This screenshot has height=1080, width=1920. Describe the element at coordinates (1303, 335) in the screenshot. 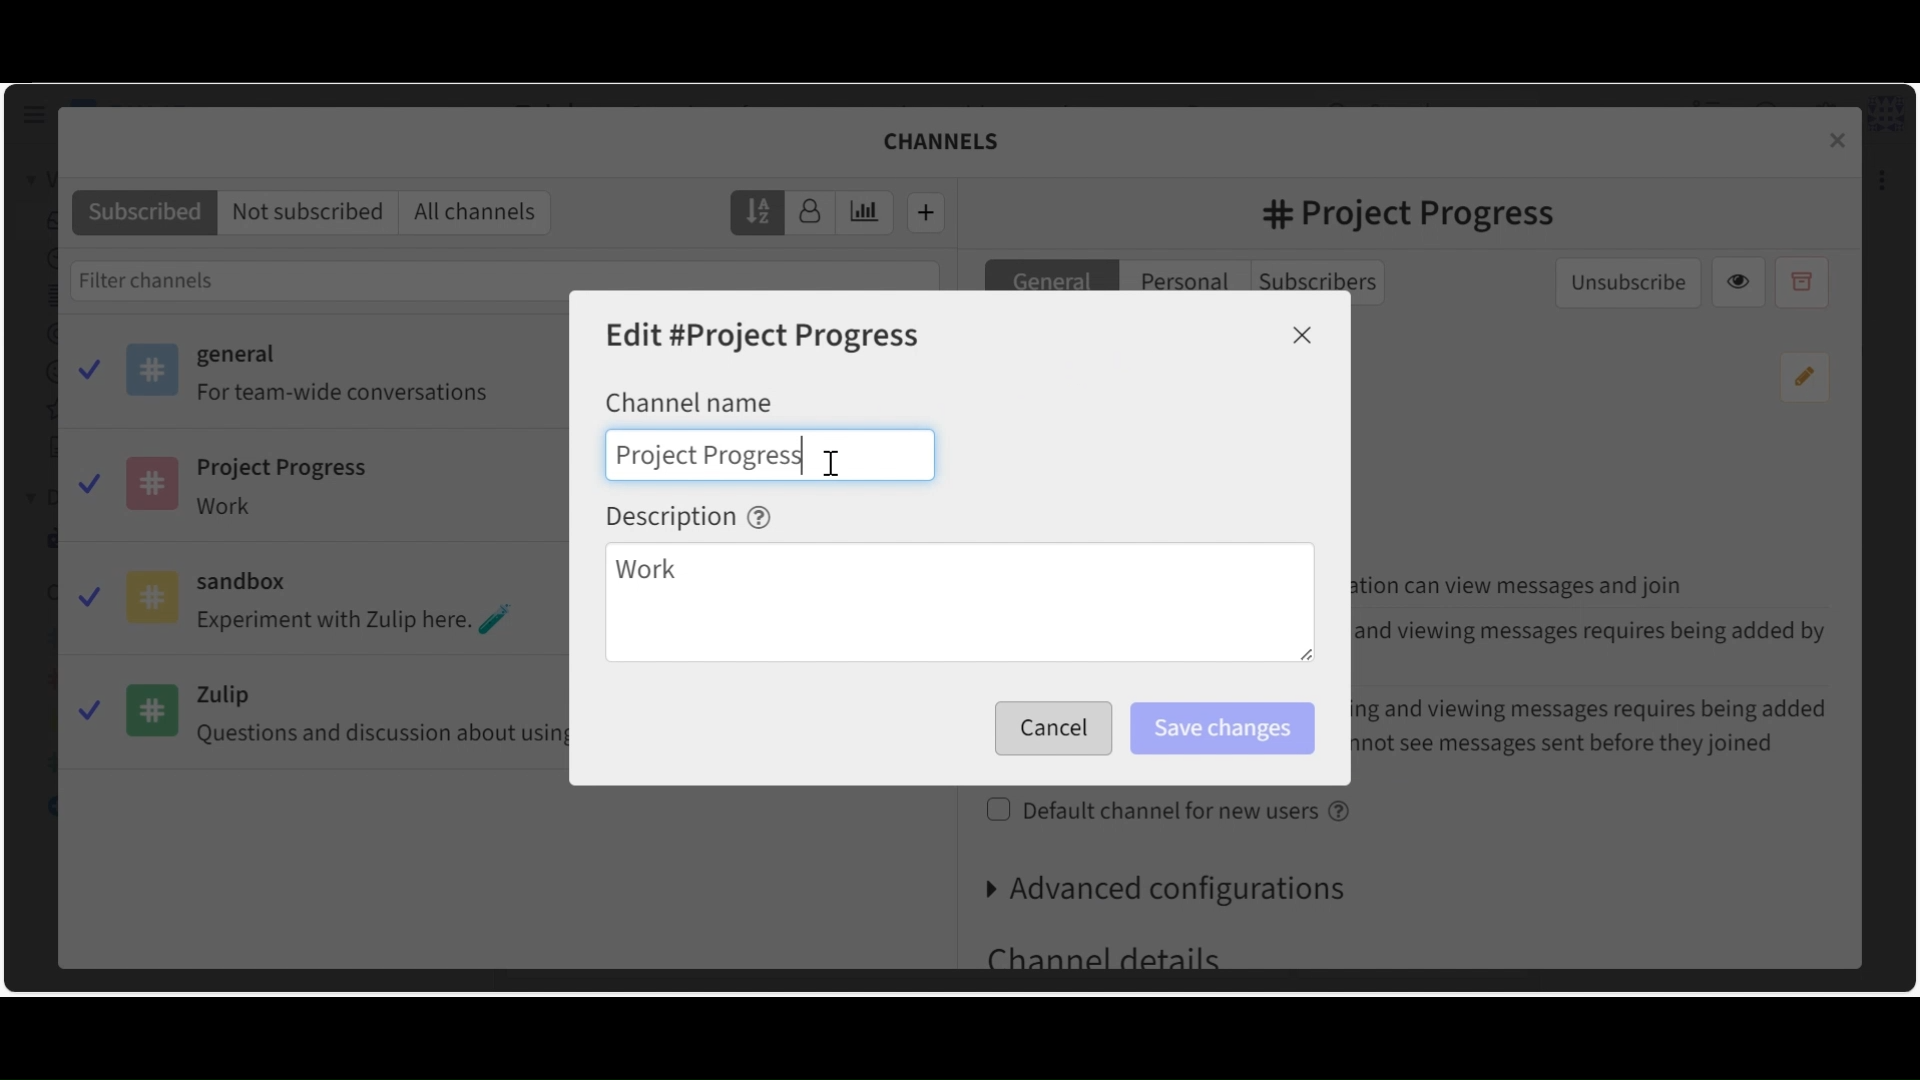

I see `Close` at that location.